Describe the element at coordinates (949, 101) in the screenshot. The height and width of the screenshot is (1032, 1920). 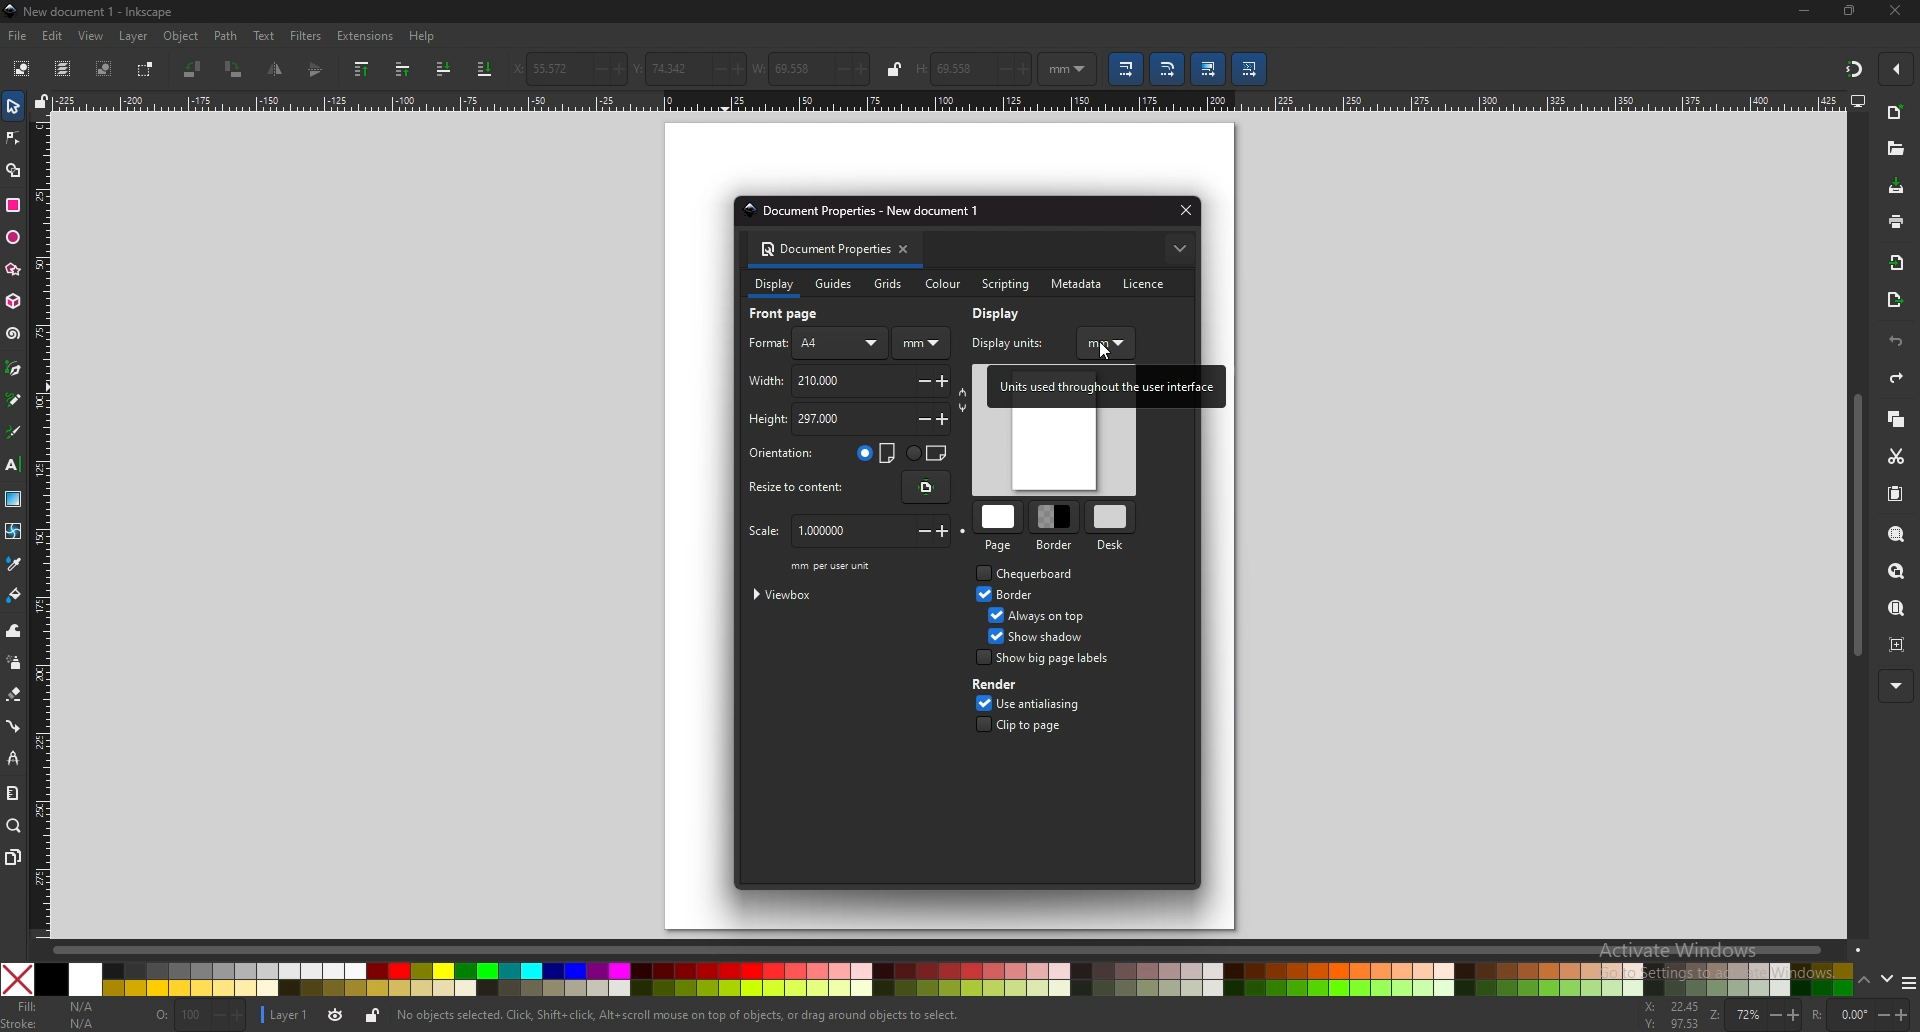
I see `horizontal ruler` at that location.